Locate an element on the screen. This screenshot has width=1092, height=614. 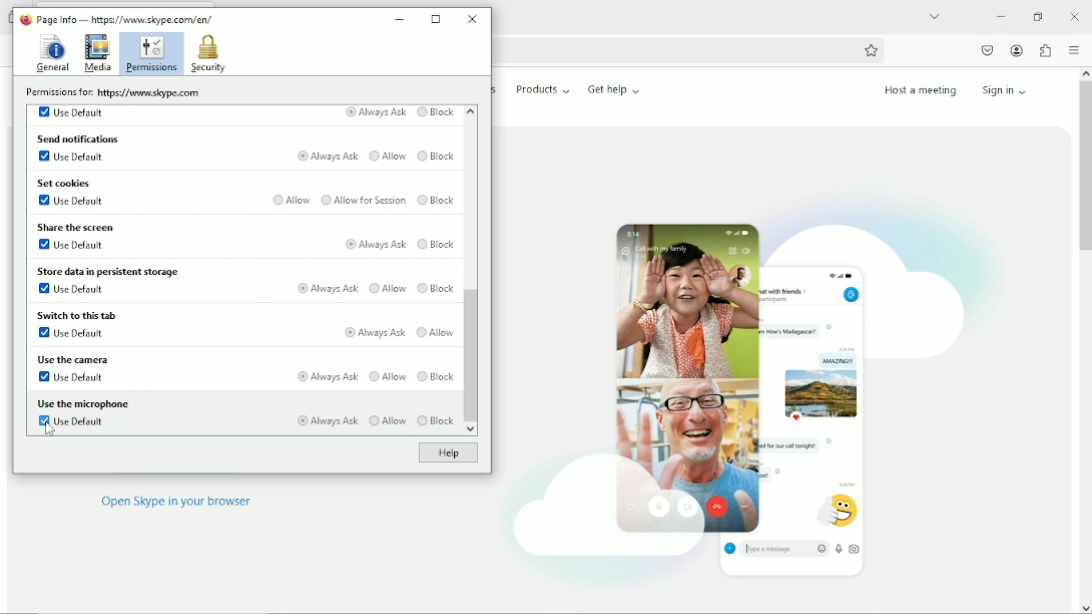
Allow is located at coordinates (388, 419).